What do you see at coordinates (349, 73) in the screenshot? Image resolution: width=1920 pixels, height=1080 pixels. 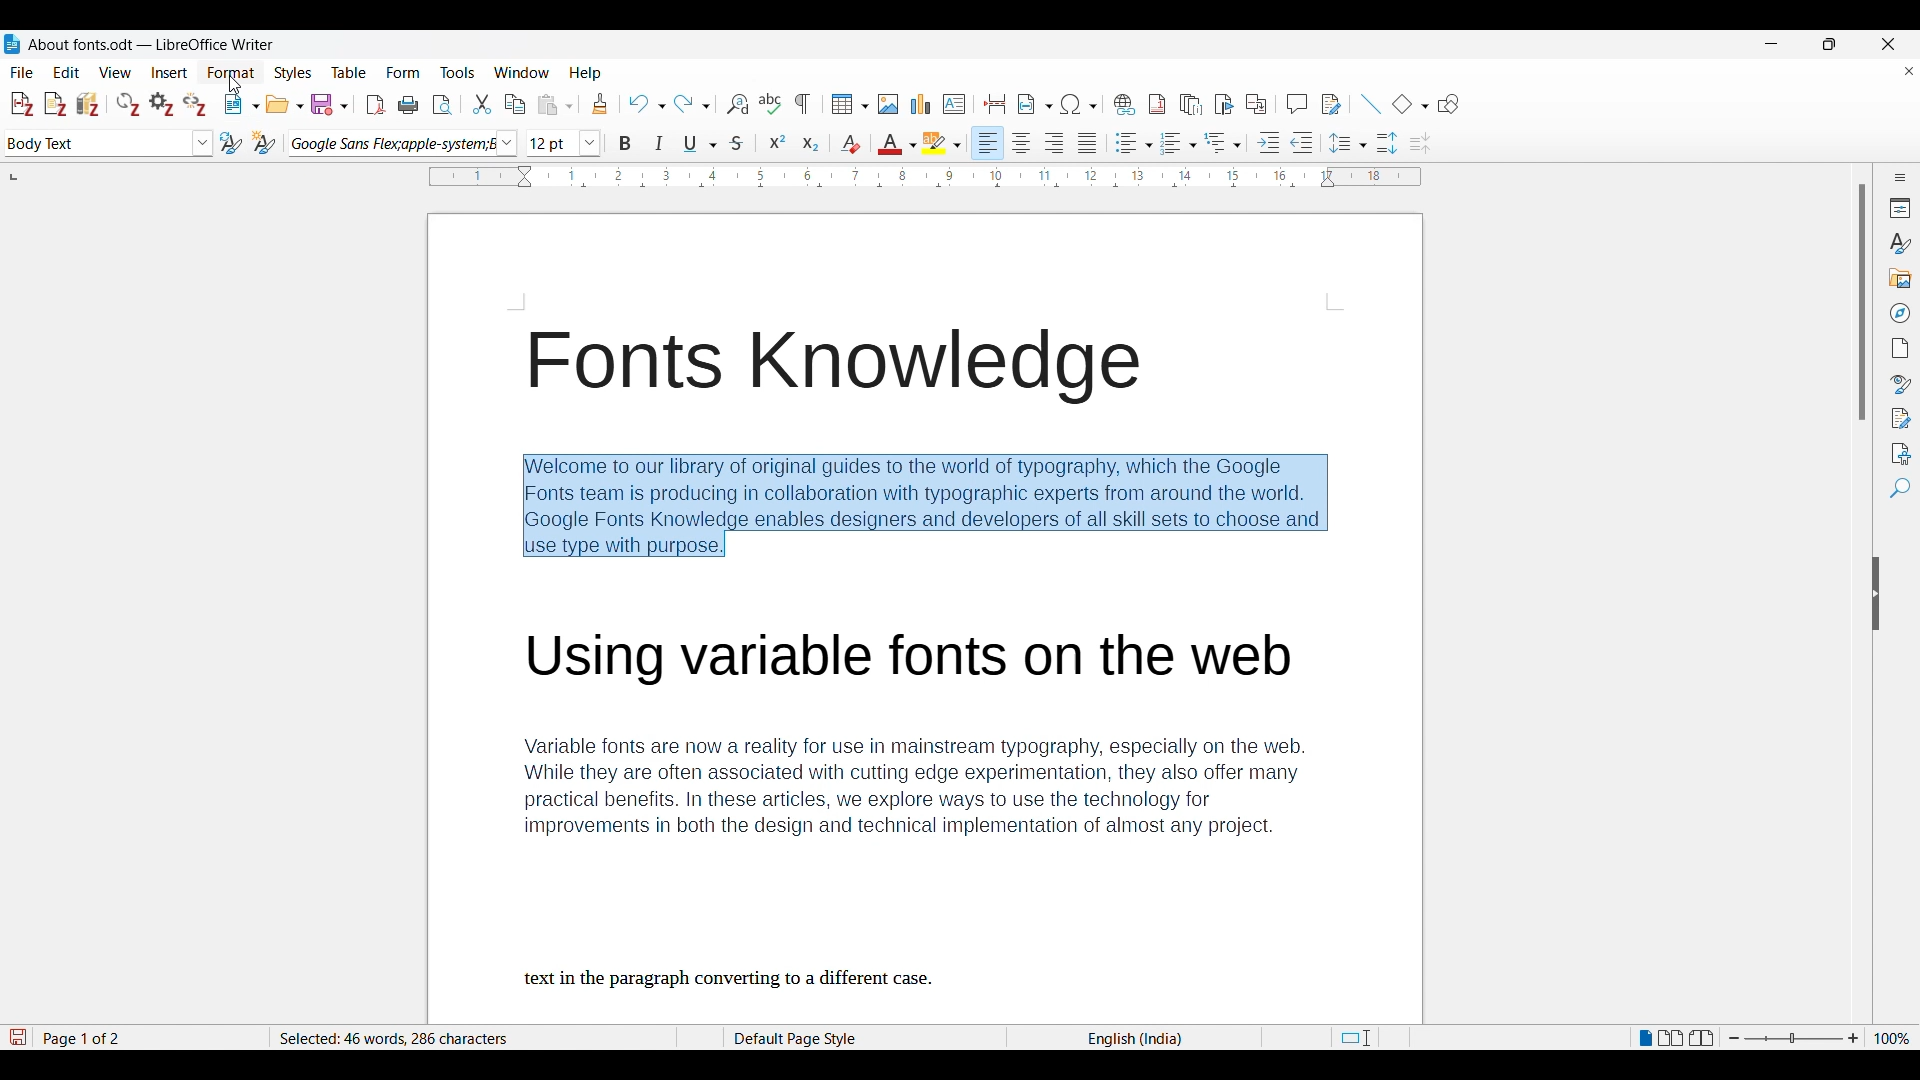 I see `Table menu` at bounding box center [349, 73].